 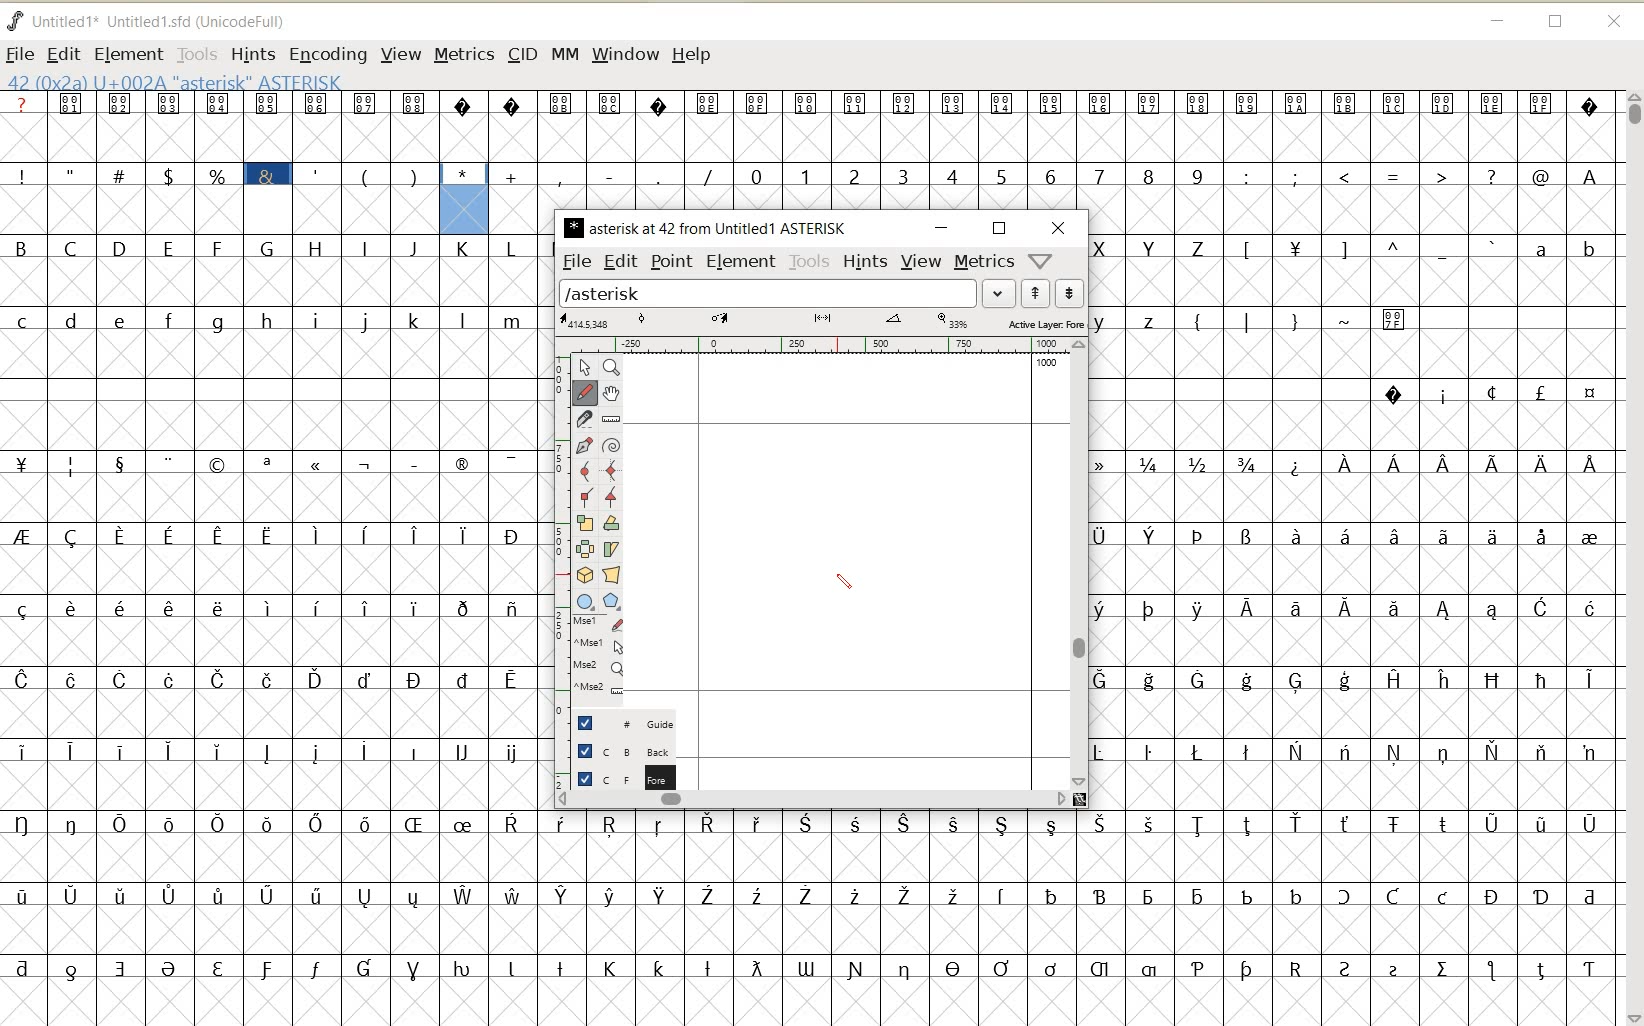 What do you see at coordinates (582, 445) in the screenshot?
I see `add a point, then drag out its control points` at bounding box center [582, 445].